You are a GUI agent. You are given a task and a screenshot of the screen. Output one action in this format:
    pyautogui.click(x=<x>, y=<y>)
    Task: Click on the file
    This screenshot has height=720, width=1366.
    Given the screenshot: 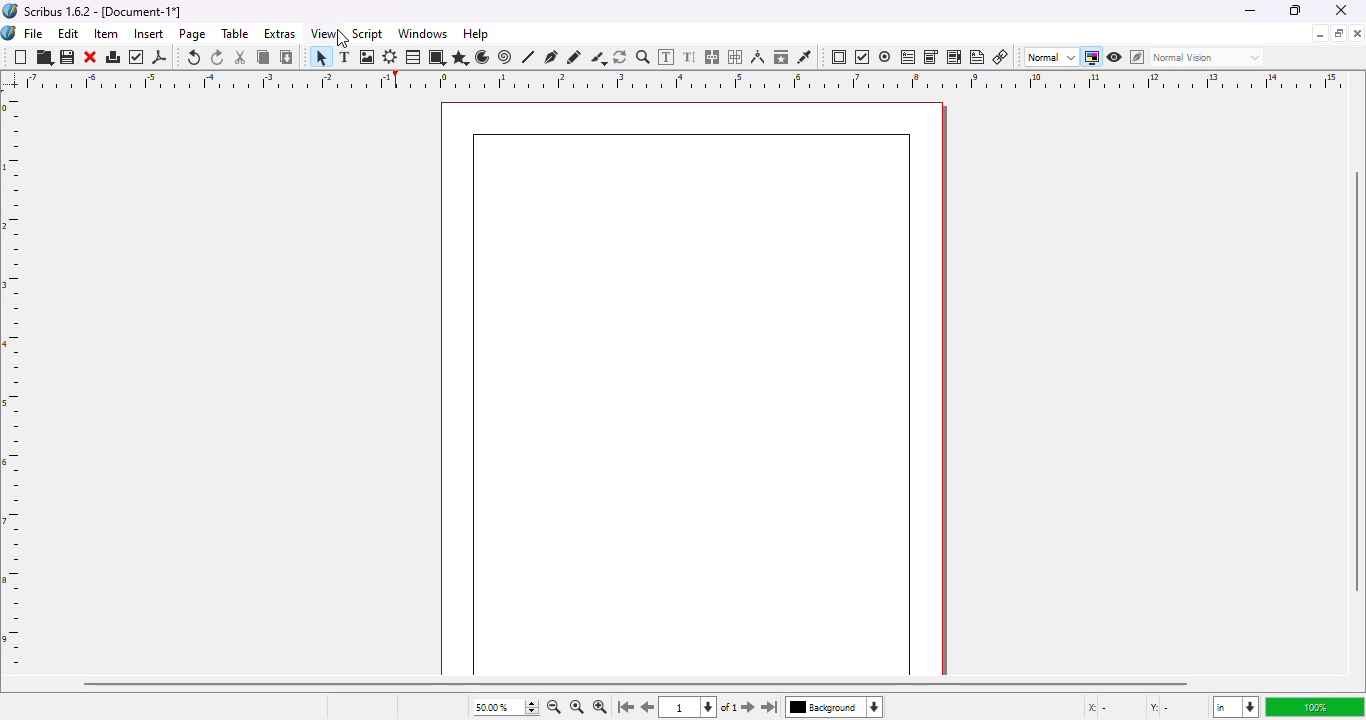 What is the action you would take?
    pyautogui.click(x=34, y=33)
    